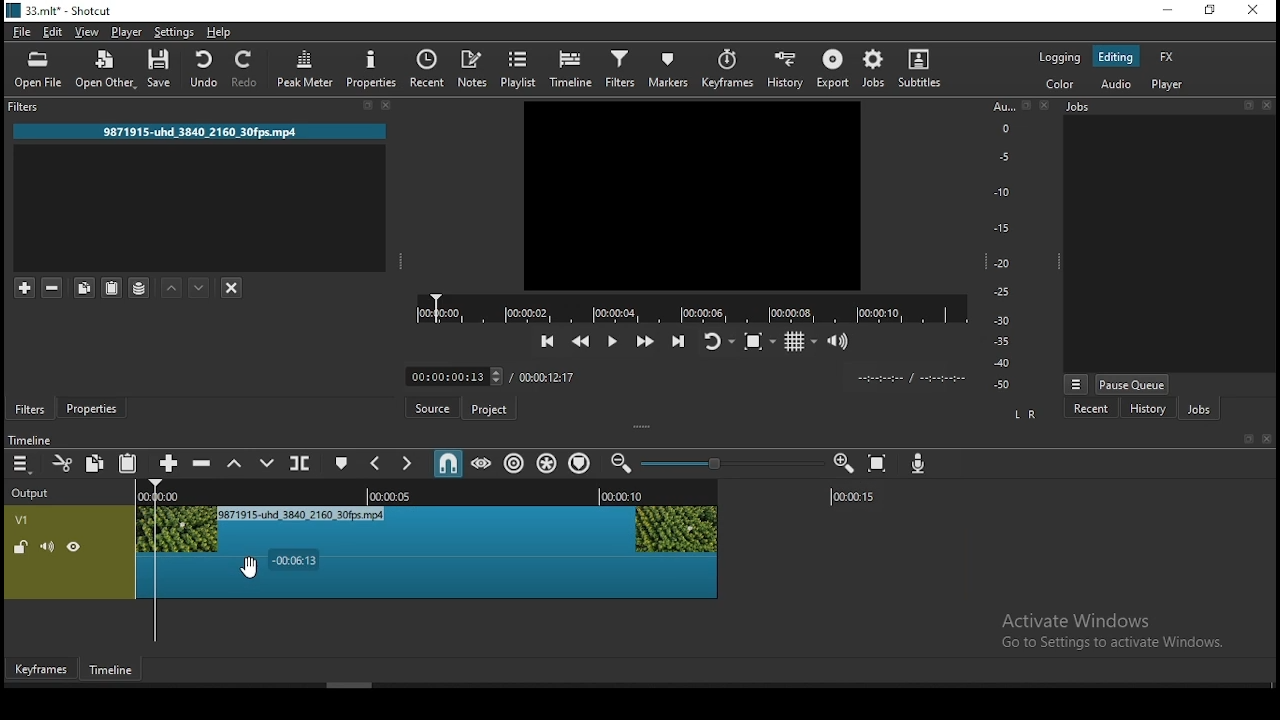  What do you see at coordinates (686, 307) in the screenshot?
I see `playback time` at bounding box center [686, 307].